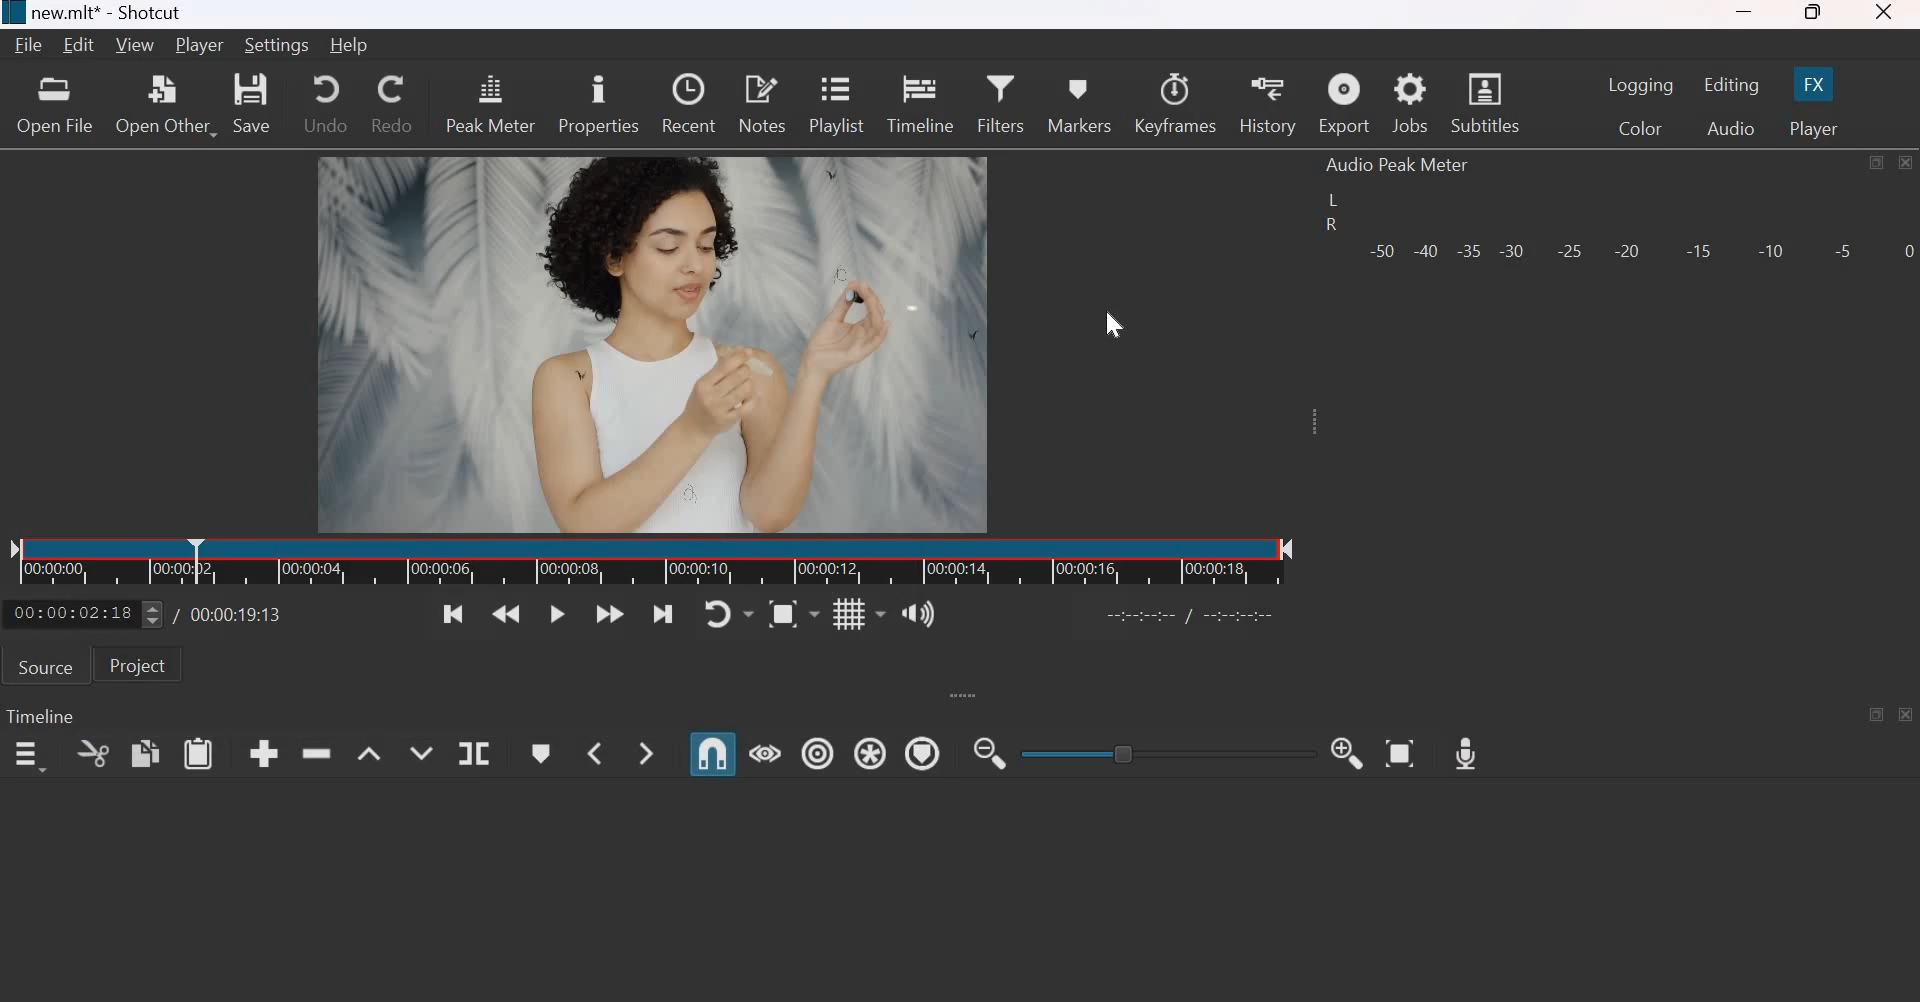 The height and width of the screenshot is (1002, 1920). What do you see at coordinates (1080, 102) in the screenshot?
I see `Markers` at bounding box center [1080, 102].